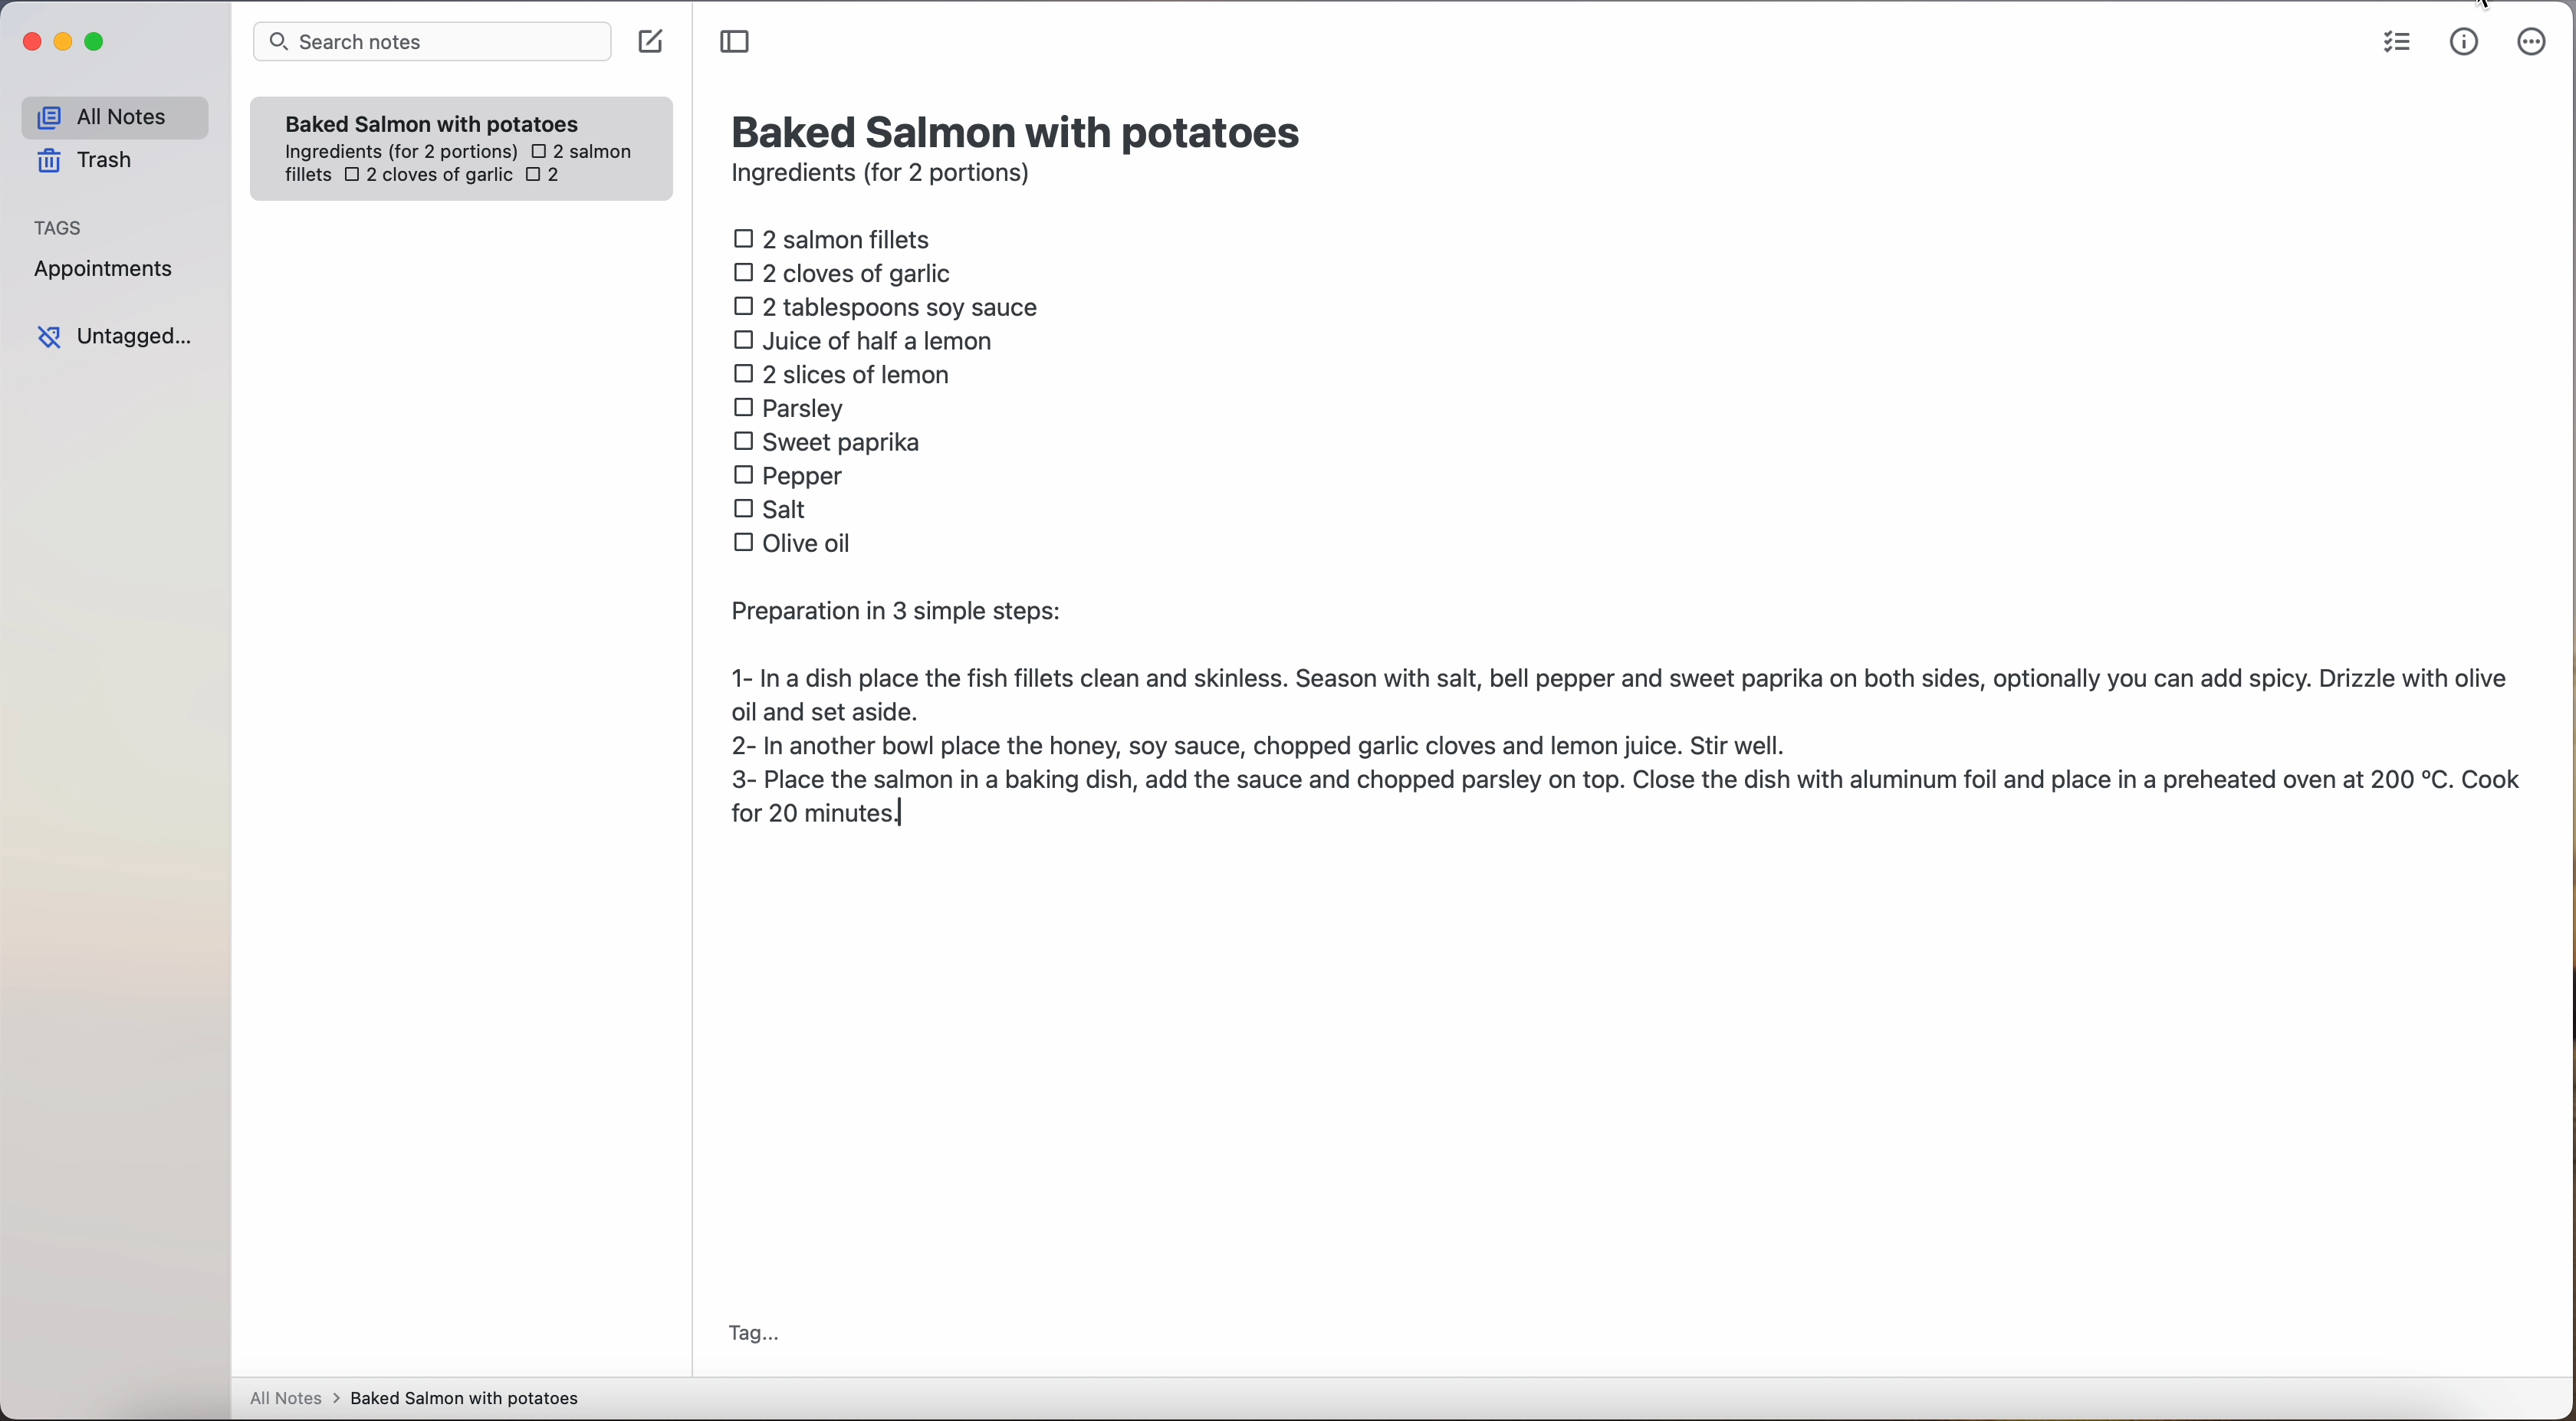 The height and width of the screenshot is (1421, 2576). Describe the element at coordinates (2397, 43) in the screenshot. I see `check list` at that location.